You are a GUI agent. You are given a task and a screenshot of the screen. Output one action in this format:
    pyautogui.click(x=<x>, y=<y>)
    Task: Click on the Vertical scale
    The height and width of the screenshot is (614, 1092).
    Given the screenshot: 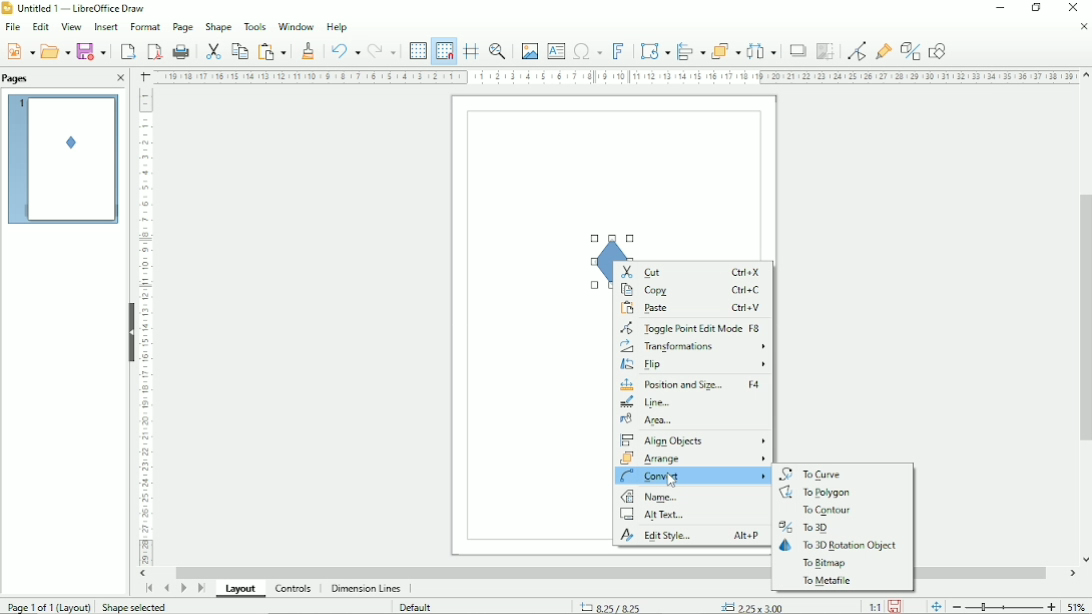 What is the action you would take?
    pyautogui.click(x=149, y=330)
    